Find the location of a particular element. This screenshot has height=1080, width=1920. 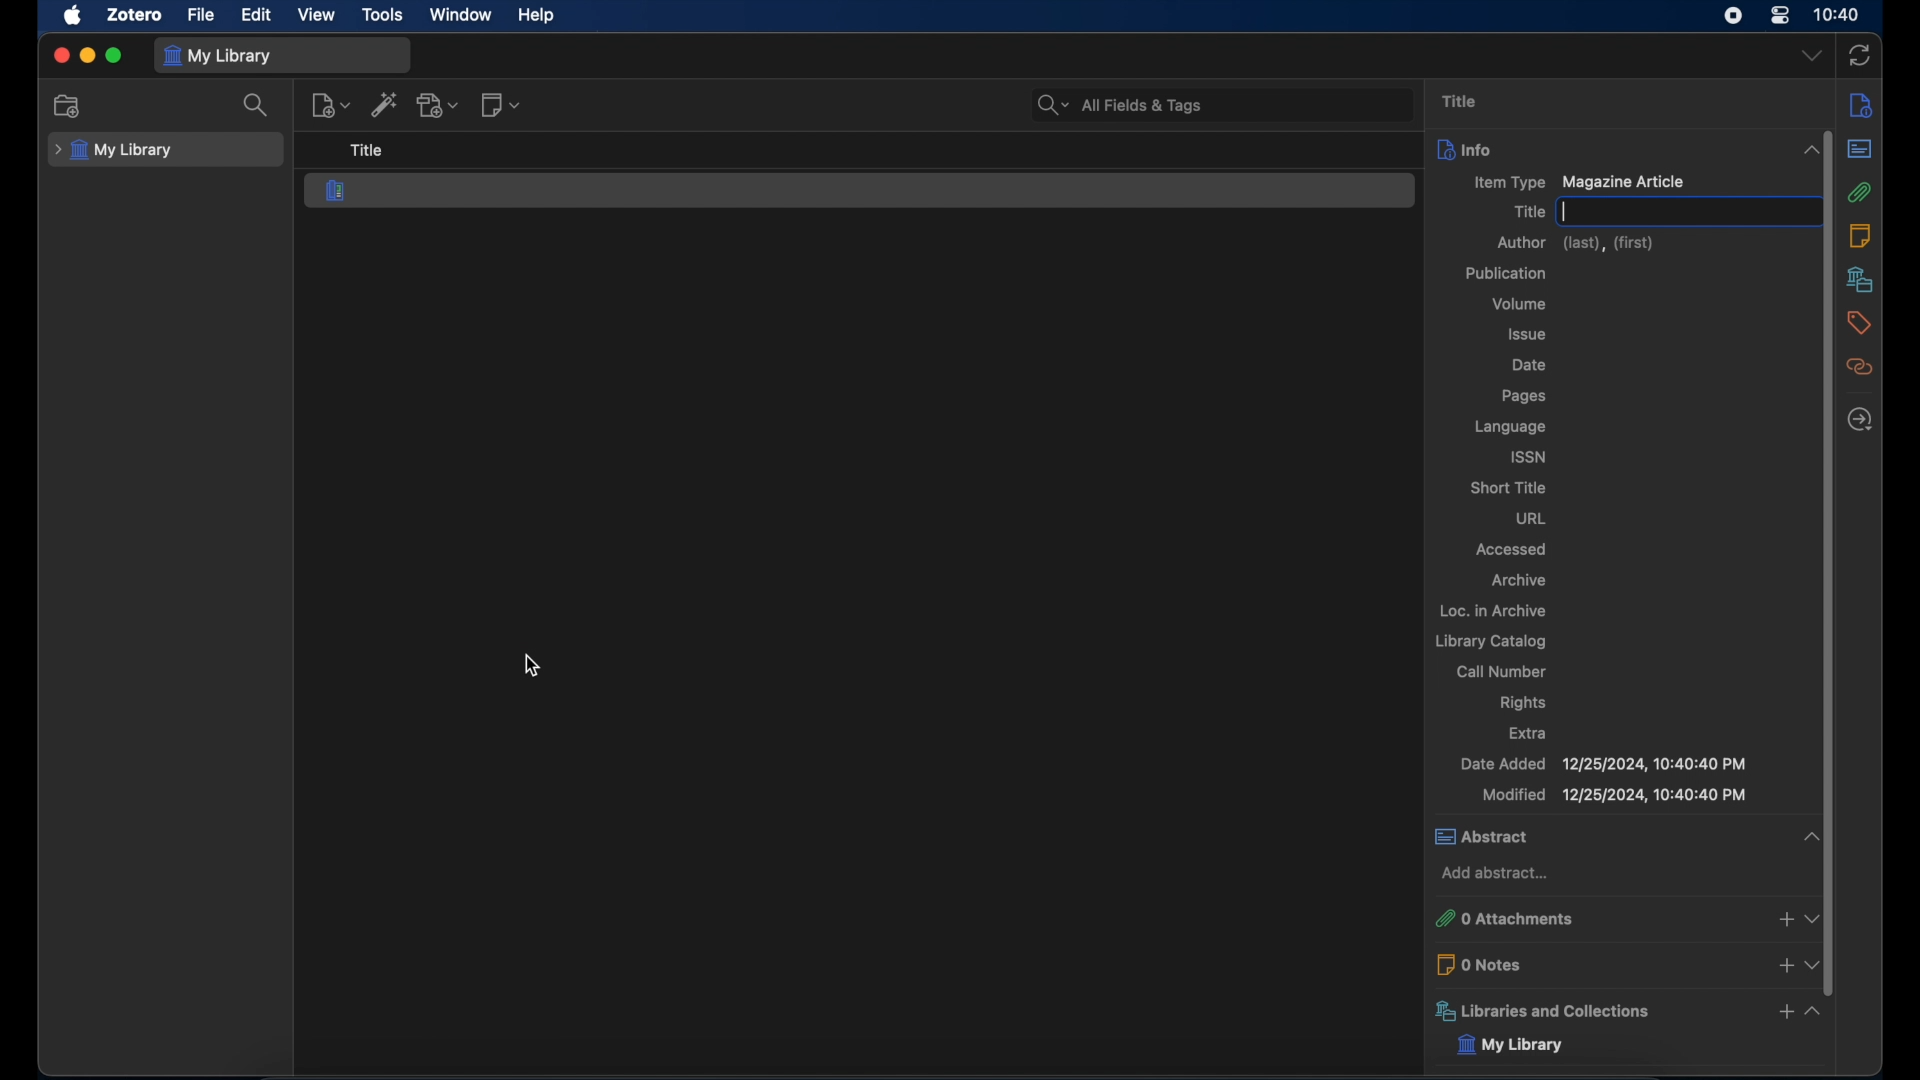

rights is located at coordinates (1525, 704).